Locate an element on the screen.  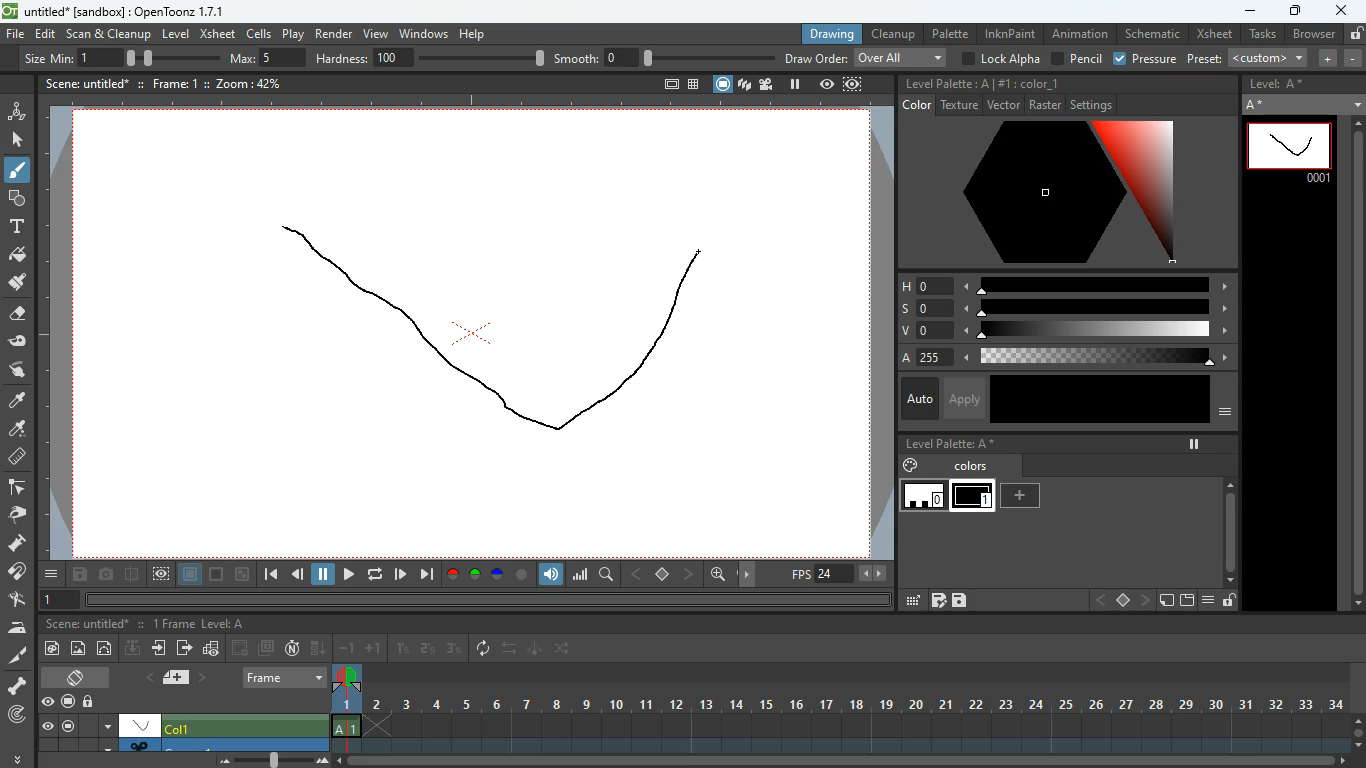
auto is located at coordinates (917, 400).